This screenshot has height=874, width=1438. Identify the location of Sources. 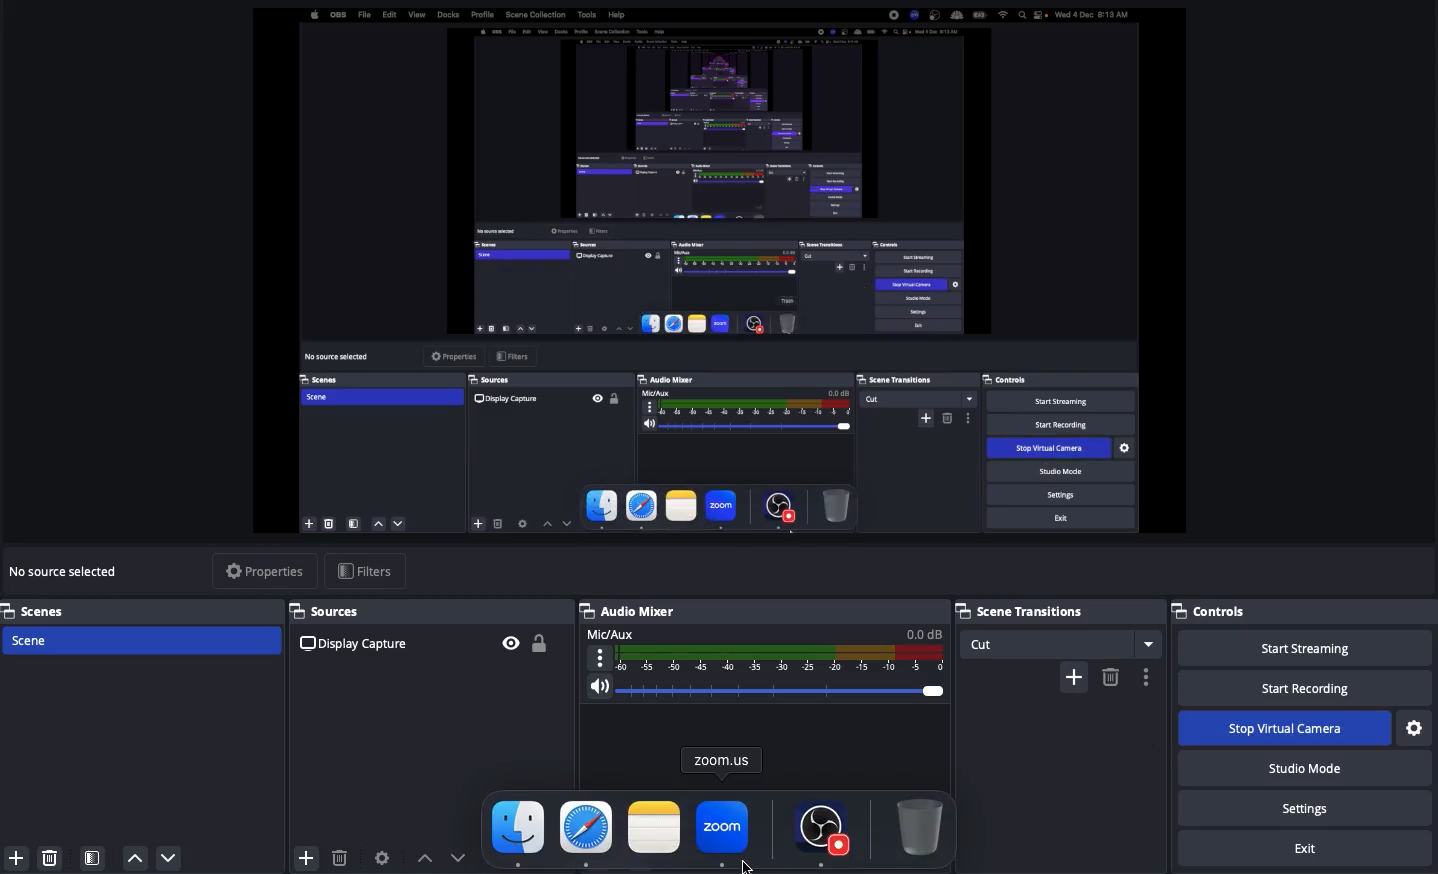
(337, 611).